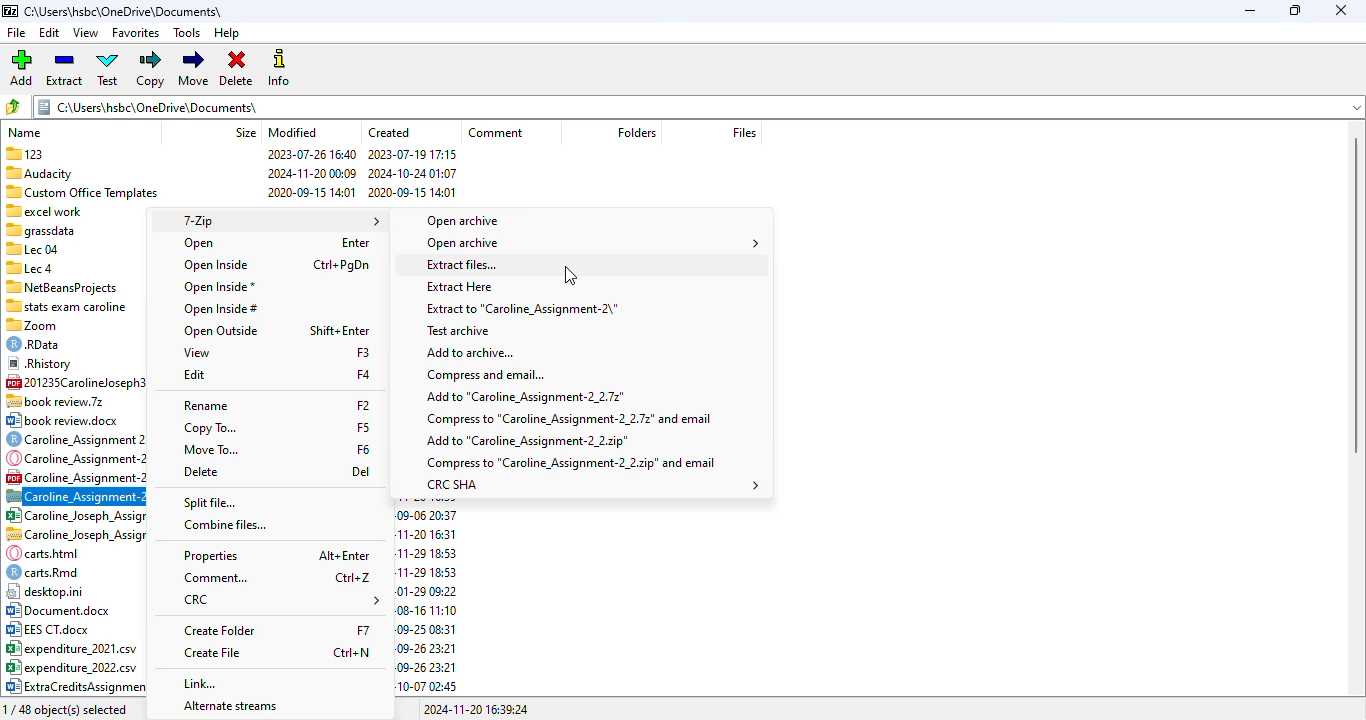 The image size is (1366, 720). What do you see at coordinates (86, 33) in the screenshot?
I see `view` at bounding box center [86, 33].